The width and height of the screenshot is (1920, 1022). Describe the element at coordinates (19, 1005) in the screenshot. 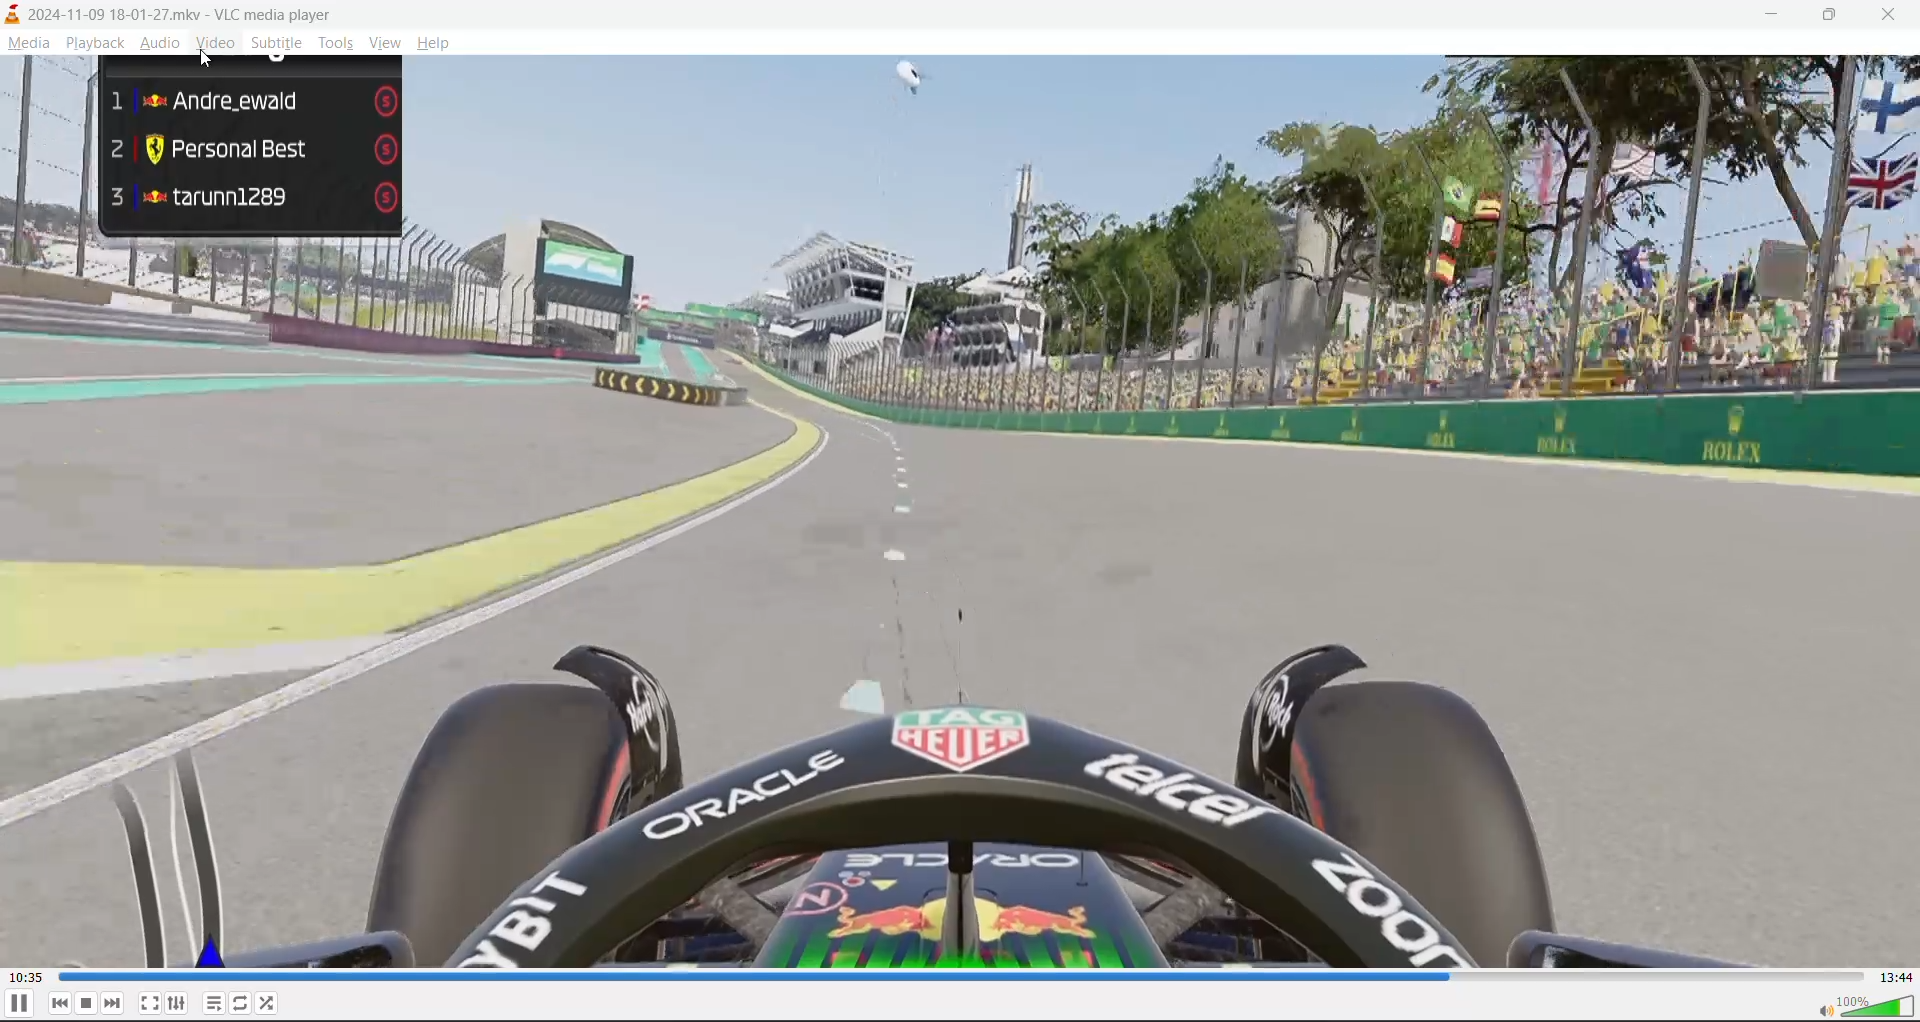

I see `pause` at that location.